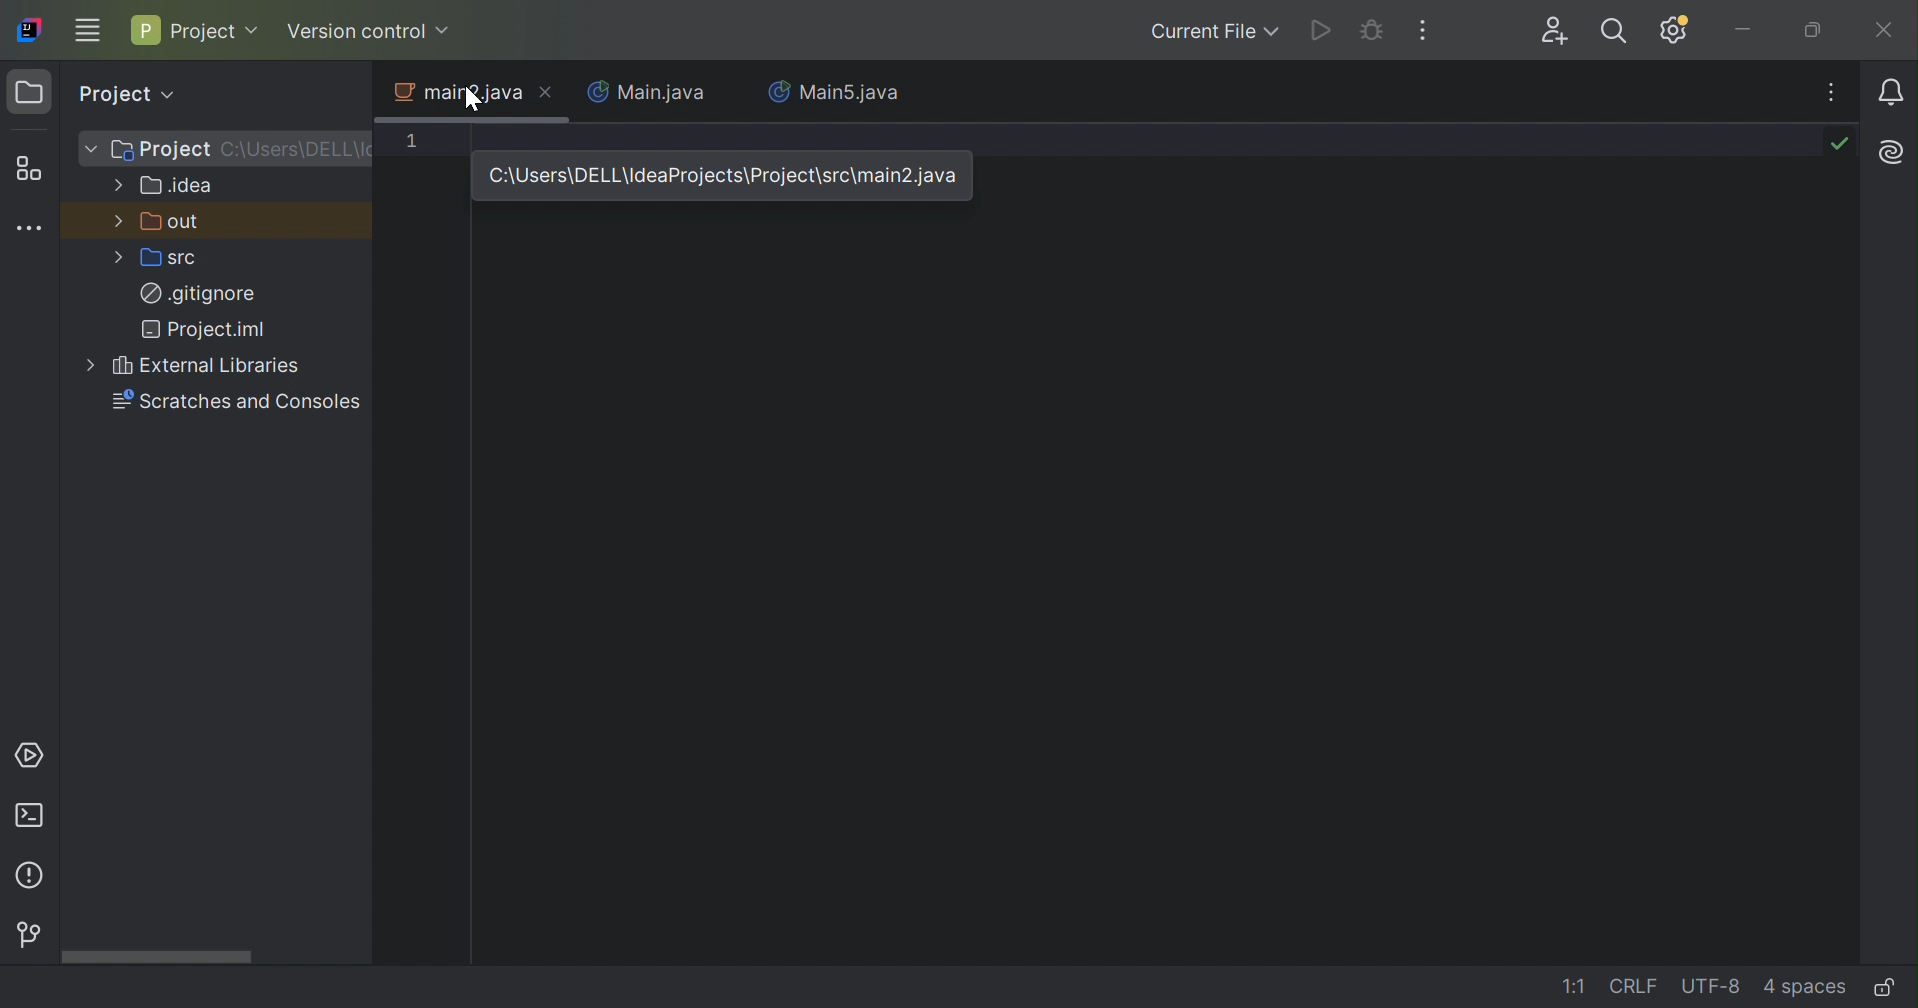  I want to click on More, so click(118, 259).